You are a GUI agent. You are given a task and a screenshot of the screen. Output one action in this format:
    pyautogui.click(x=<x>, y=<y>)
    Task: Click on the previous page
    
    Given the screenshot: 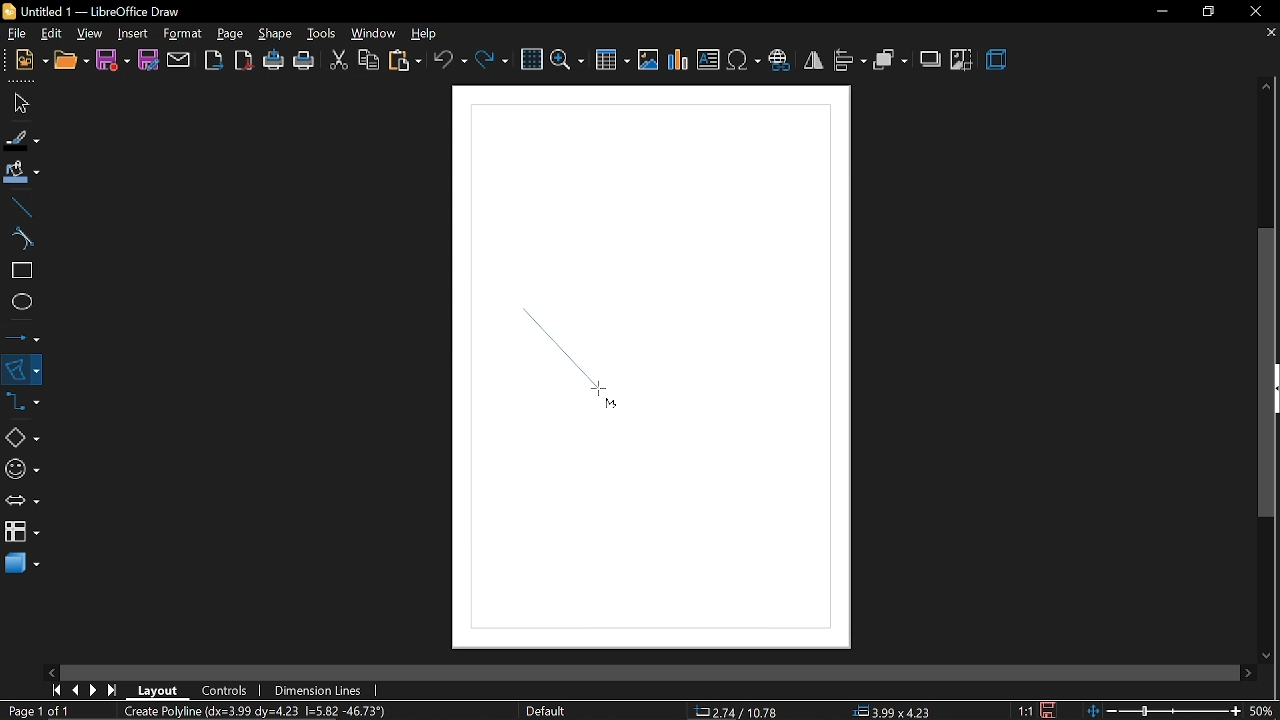 What is the action you would take?
    pyautogui.click(x=77, y=689)
    